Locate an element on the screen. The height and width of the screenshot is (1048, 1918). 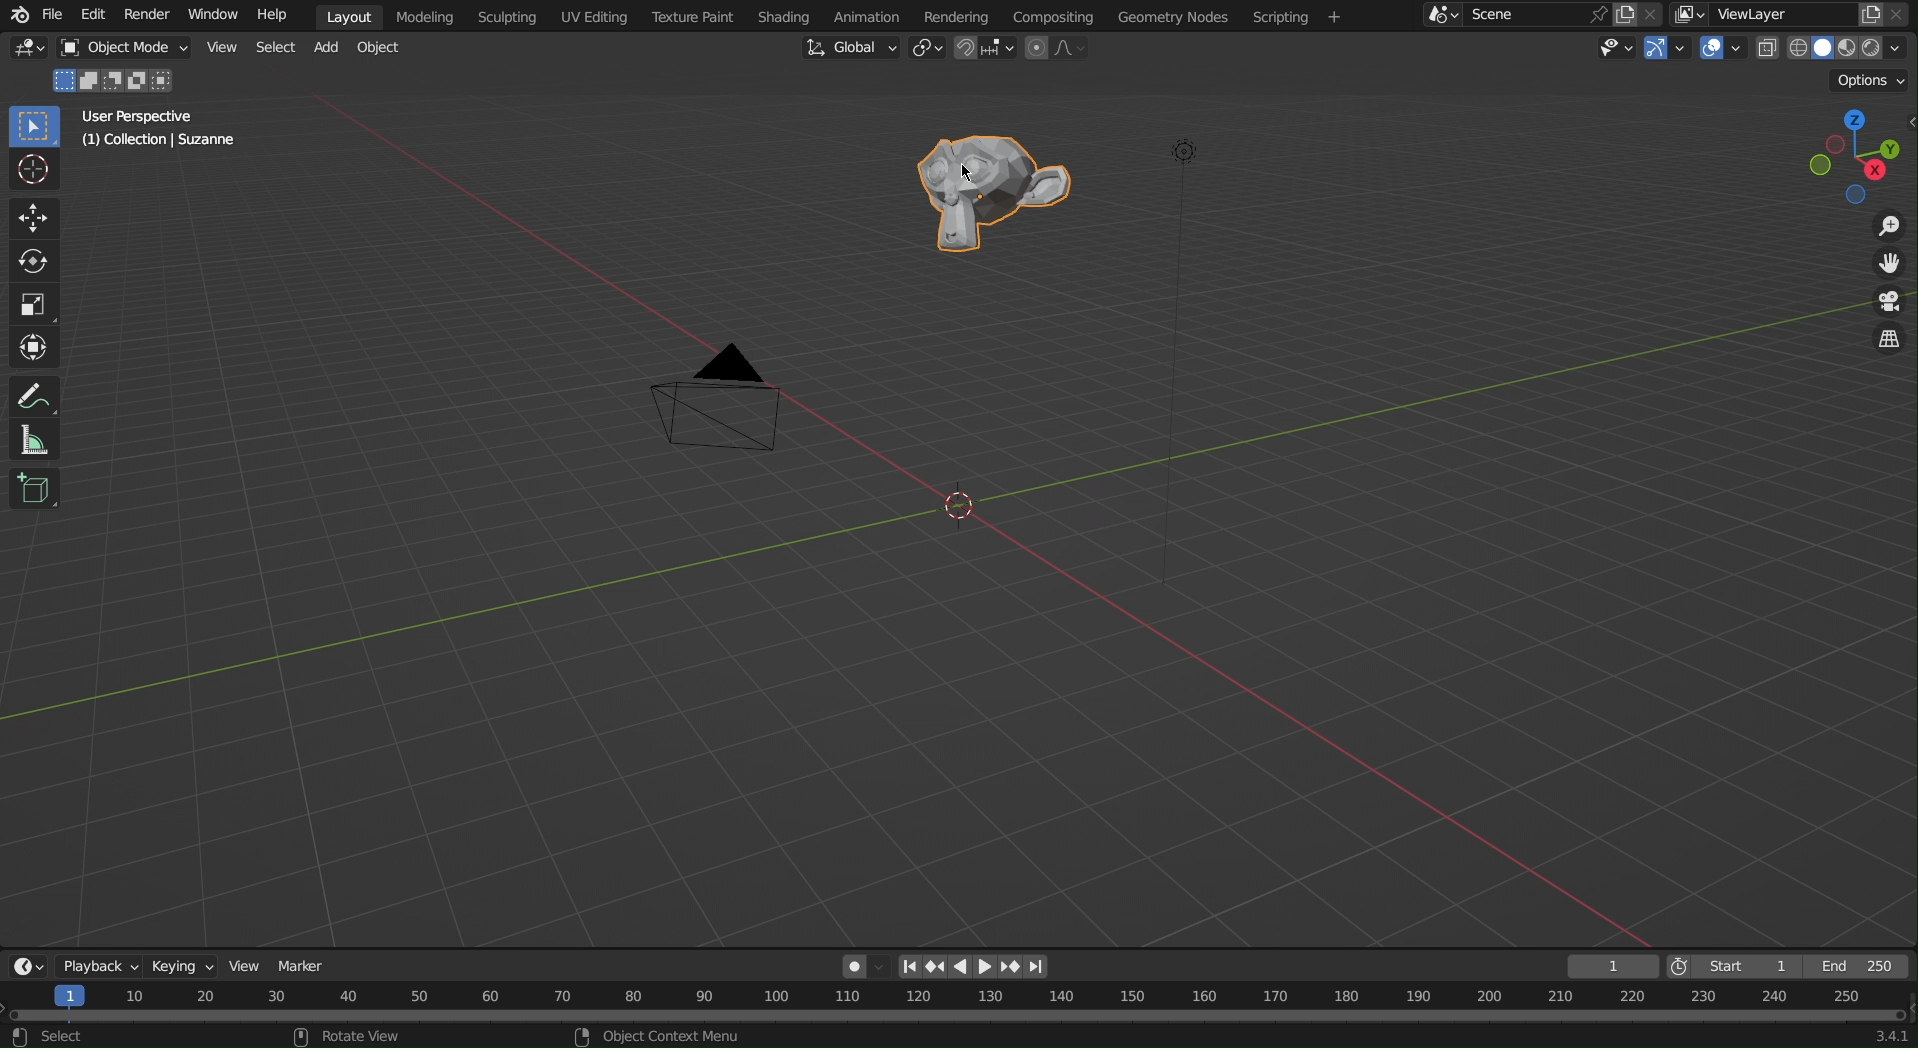
Editor Type is located at coordinates (28, 968).